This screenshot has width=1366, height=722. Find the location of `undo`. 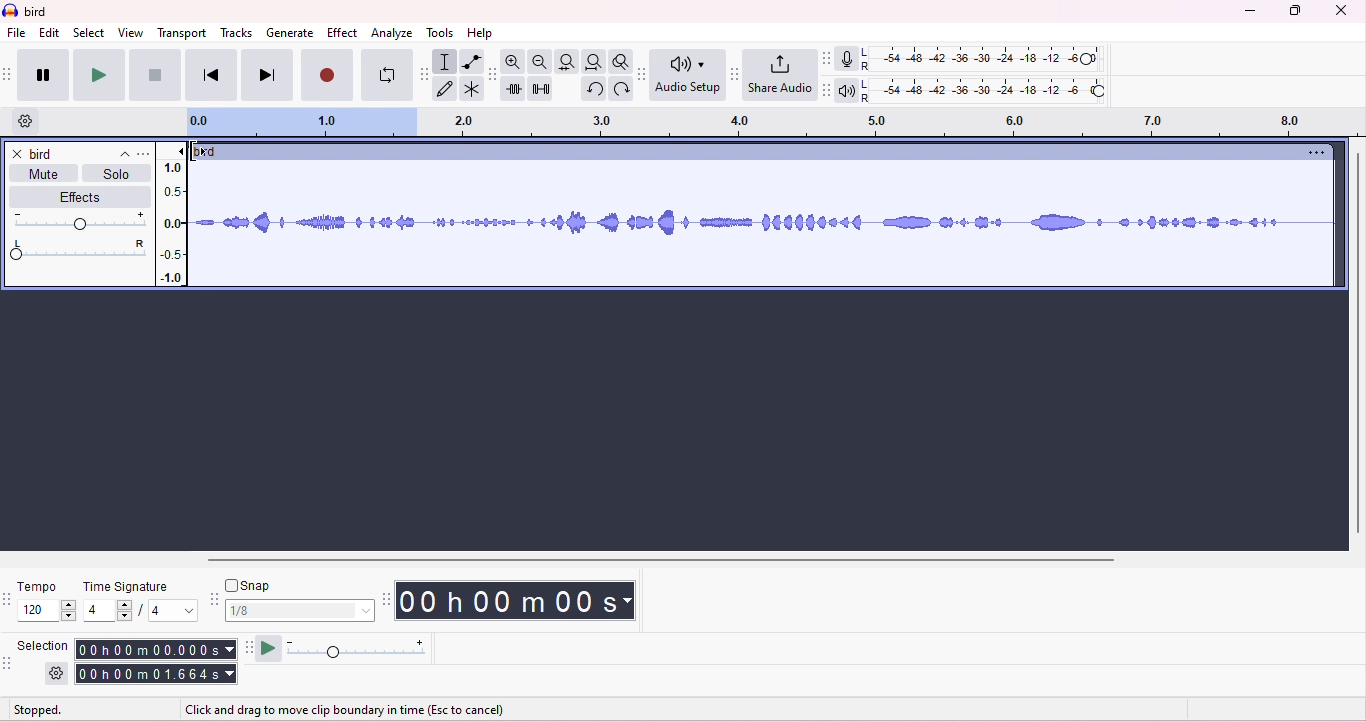

undo is located at coordinates (592, 91).